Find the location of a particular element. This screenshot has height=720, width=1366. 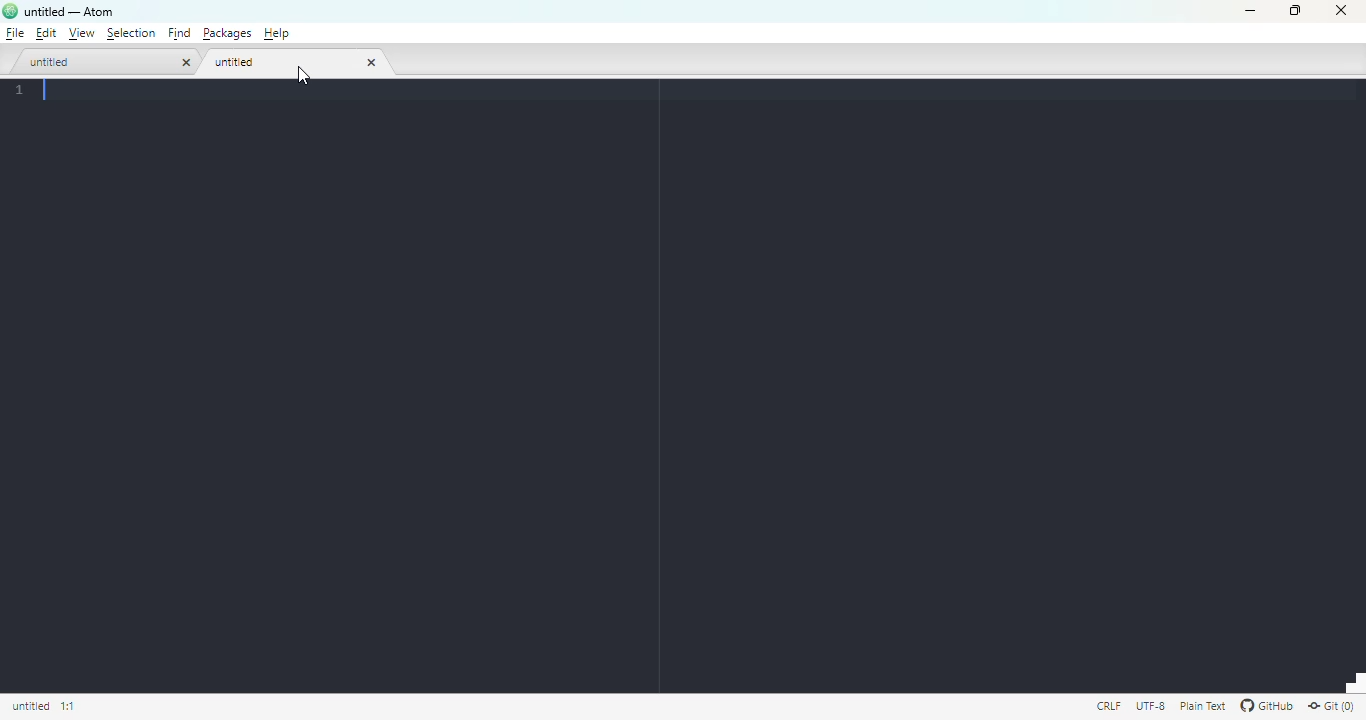

view is located at coordinates (81, 33).